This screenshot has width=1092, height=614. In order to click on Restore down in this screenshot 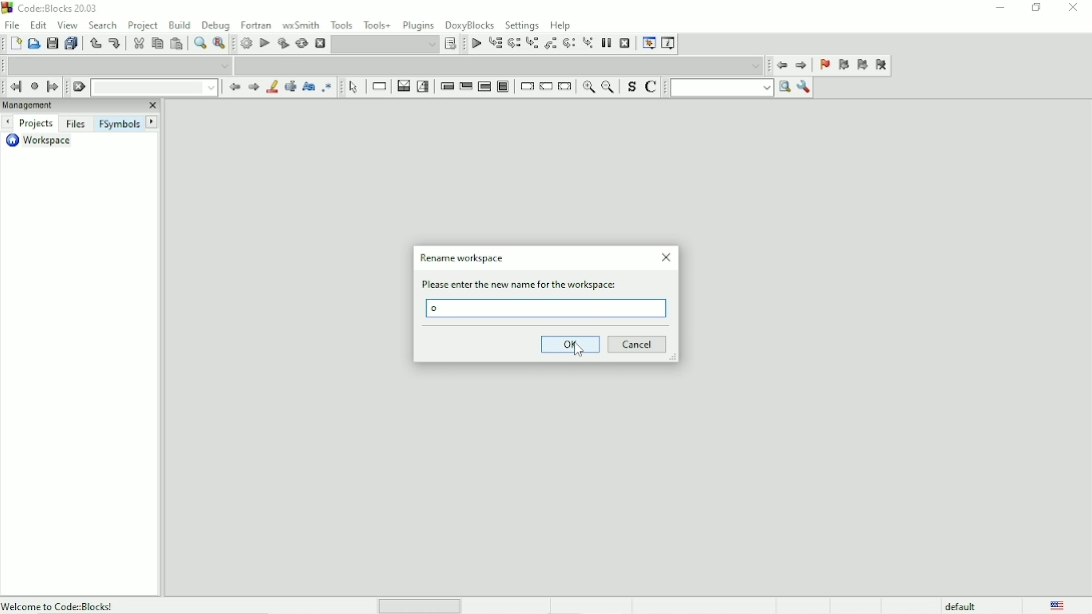, I will do `click(1035, 8)`.